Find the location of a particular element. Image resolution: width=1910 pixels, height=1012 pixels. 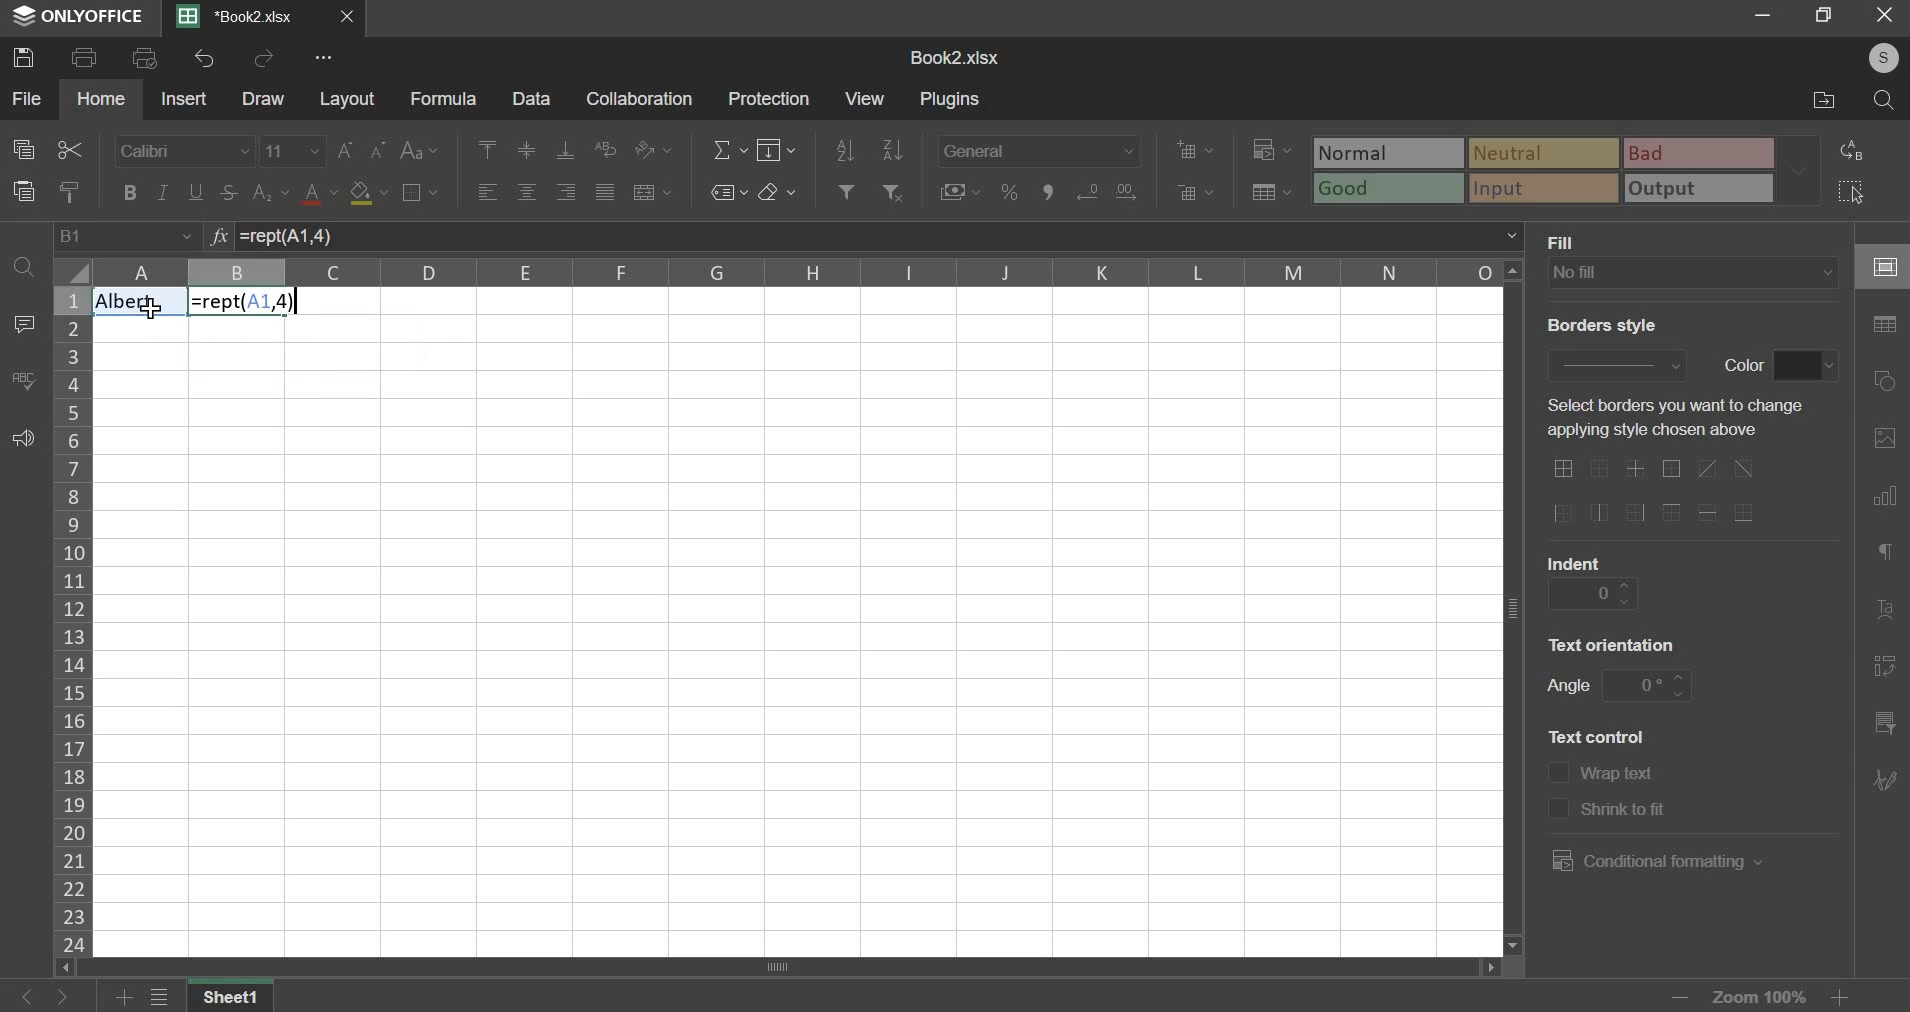

view more is located at coordinates (325, 57).